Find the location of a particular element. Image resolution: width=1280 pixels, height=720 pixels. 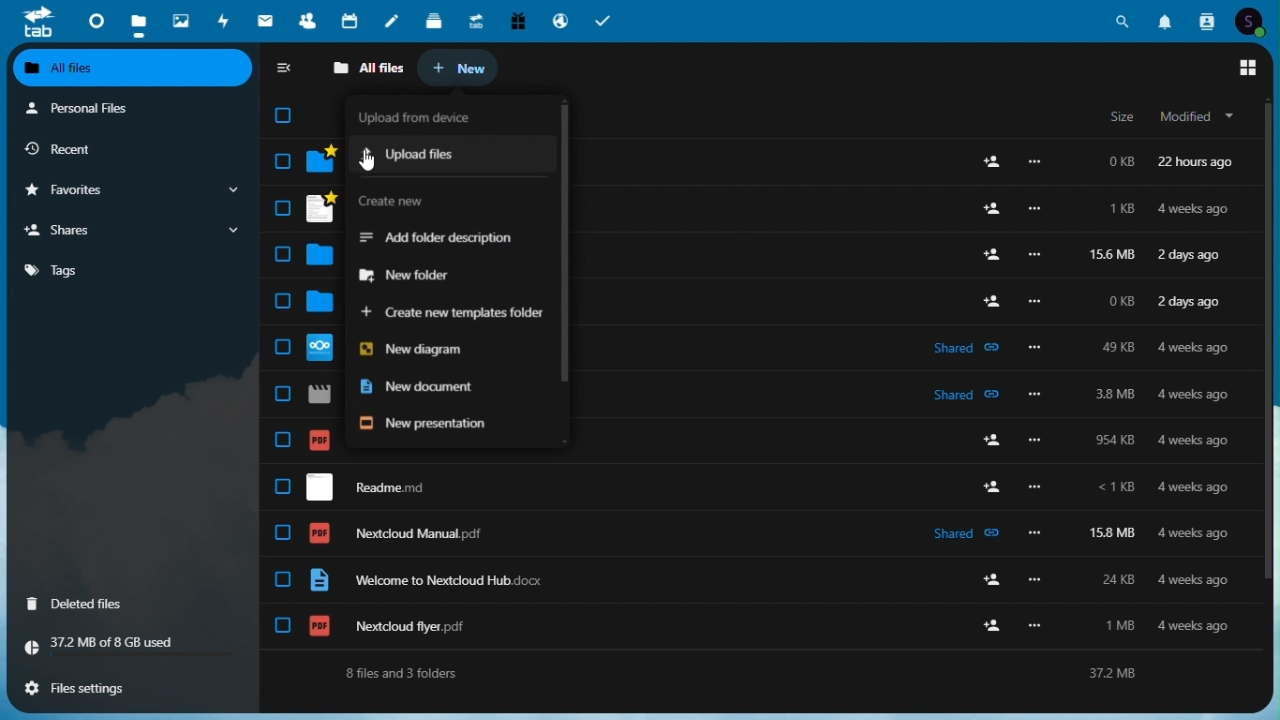

New presentation is located at coordinates (437, 426).